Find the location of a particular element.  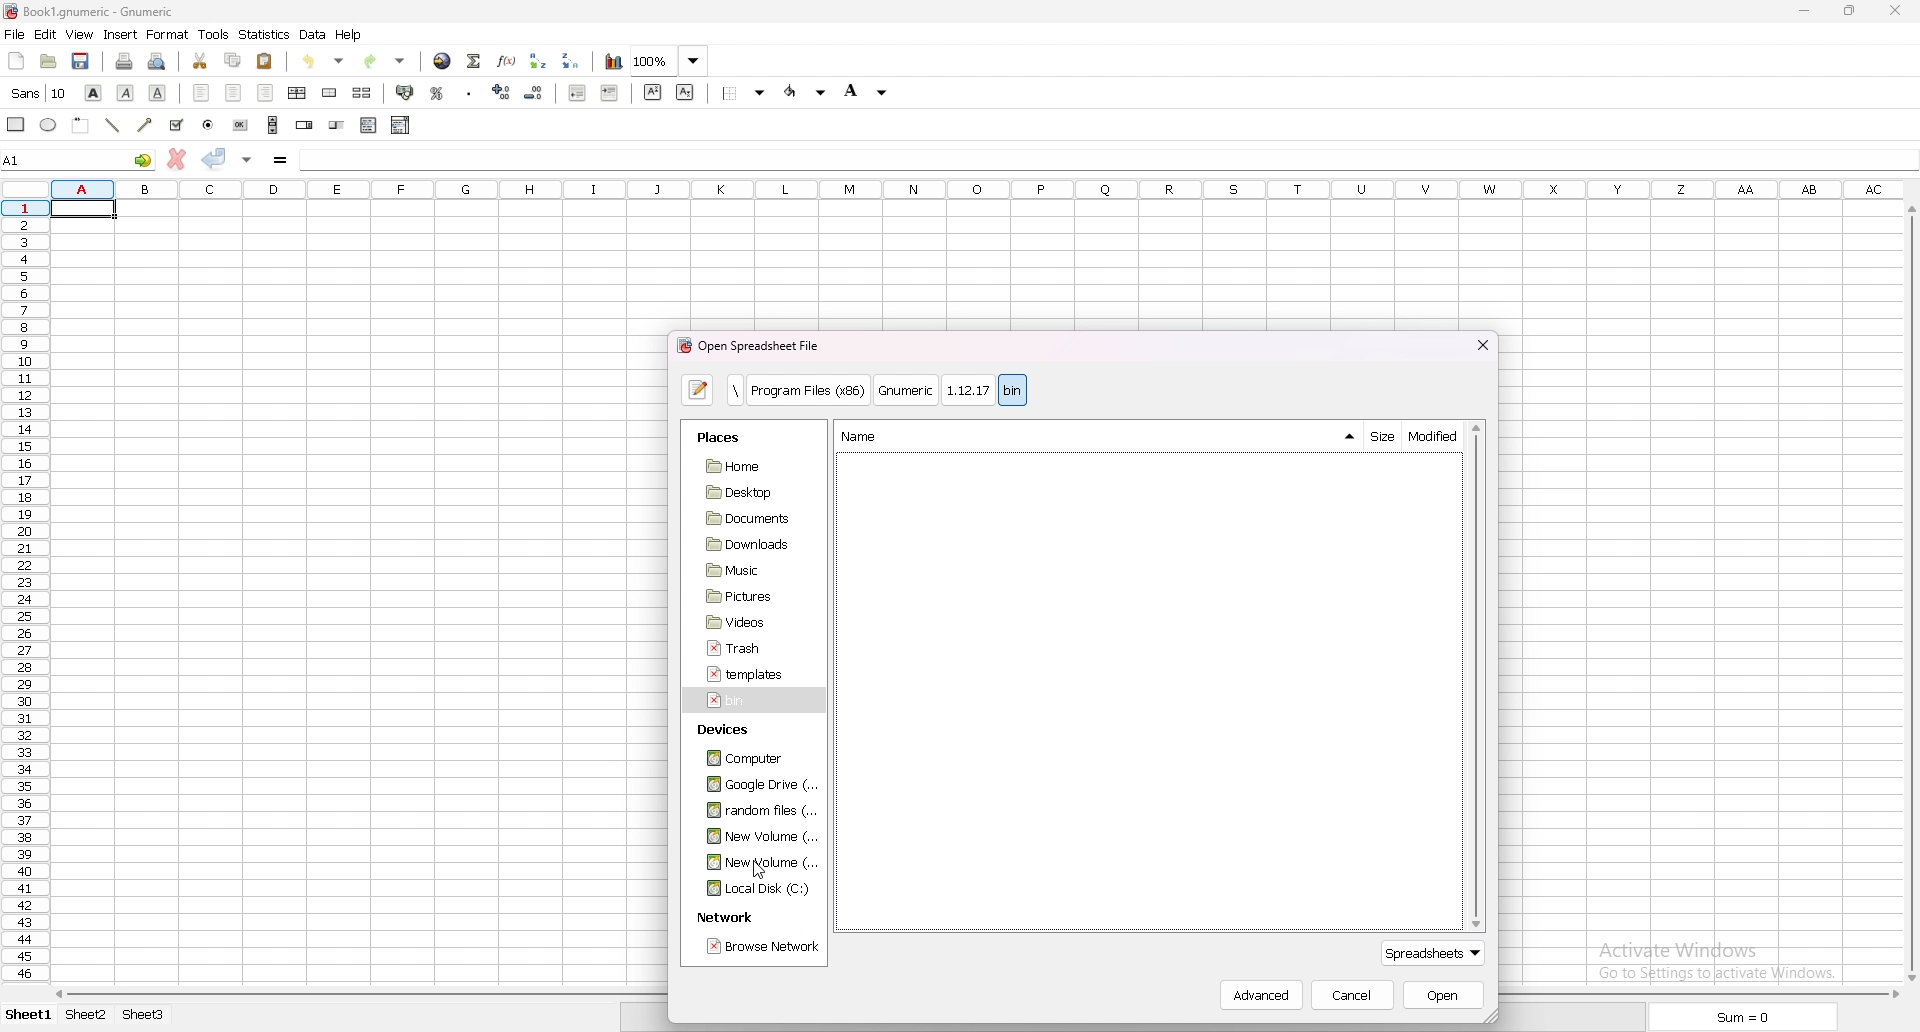

help is located at coordinates (351, 34).